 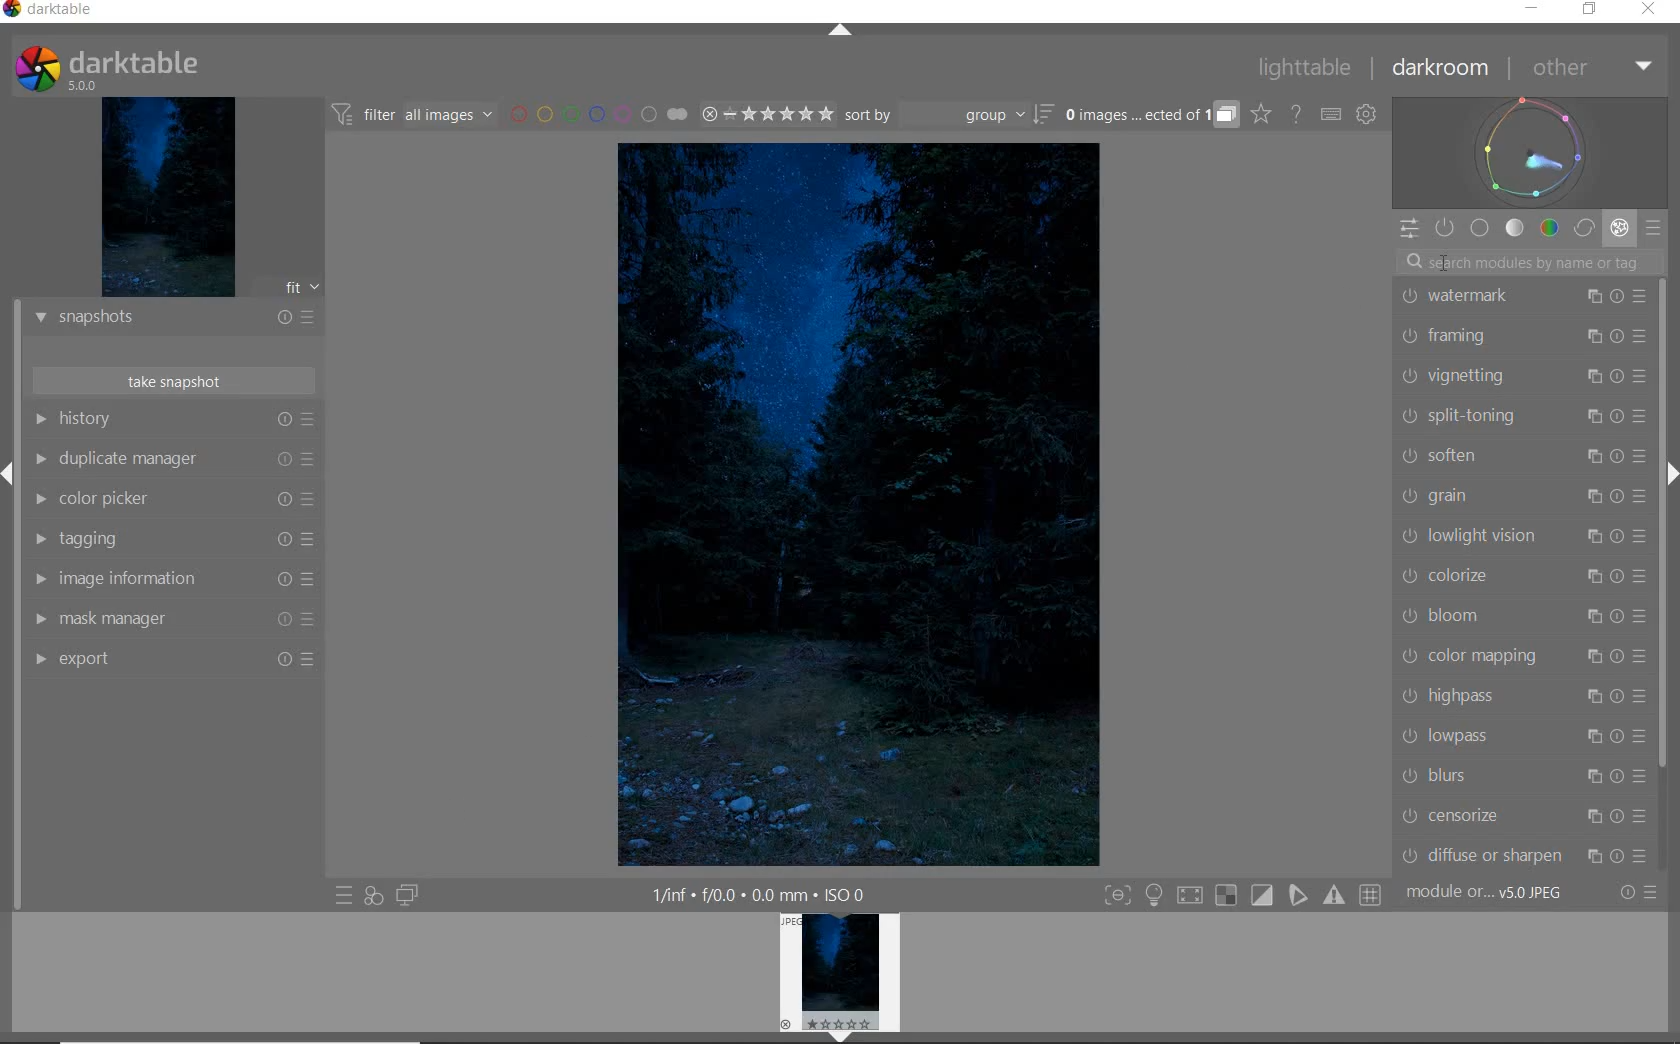 What do you see at coordinates (1620, 229) in the screenshot?
I see `EFFECT` at bounding box center [1620, 229].